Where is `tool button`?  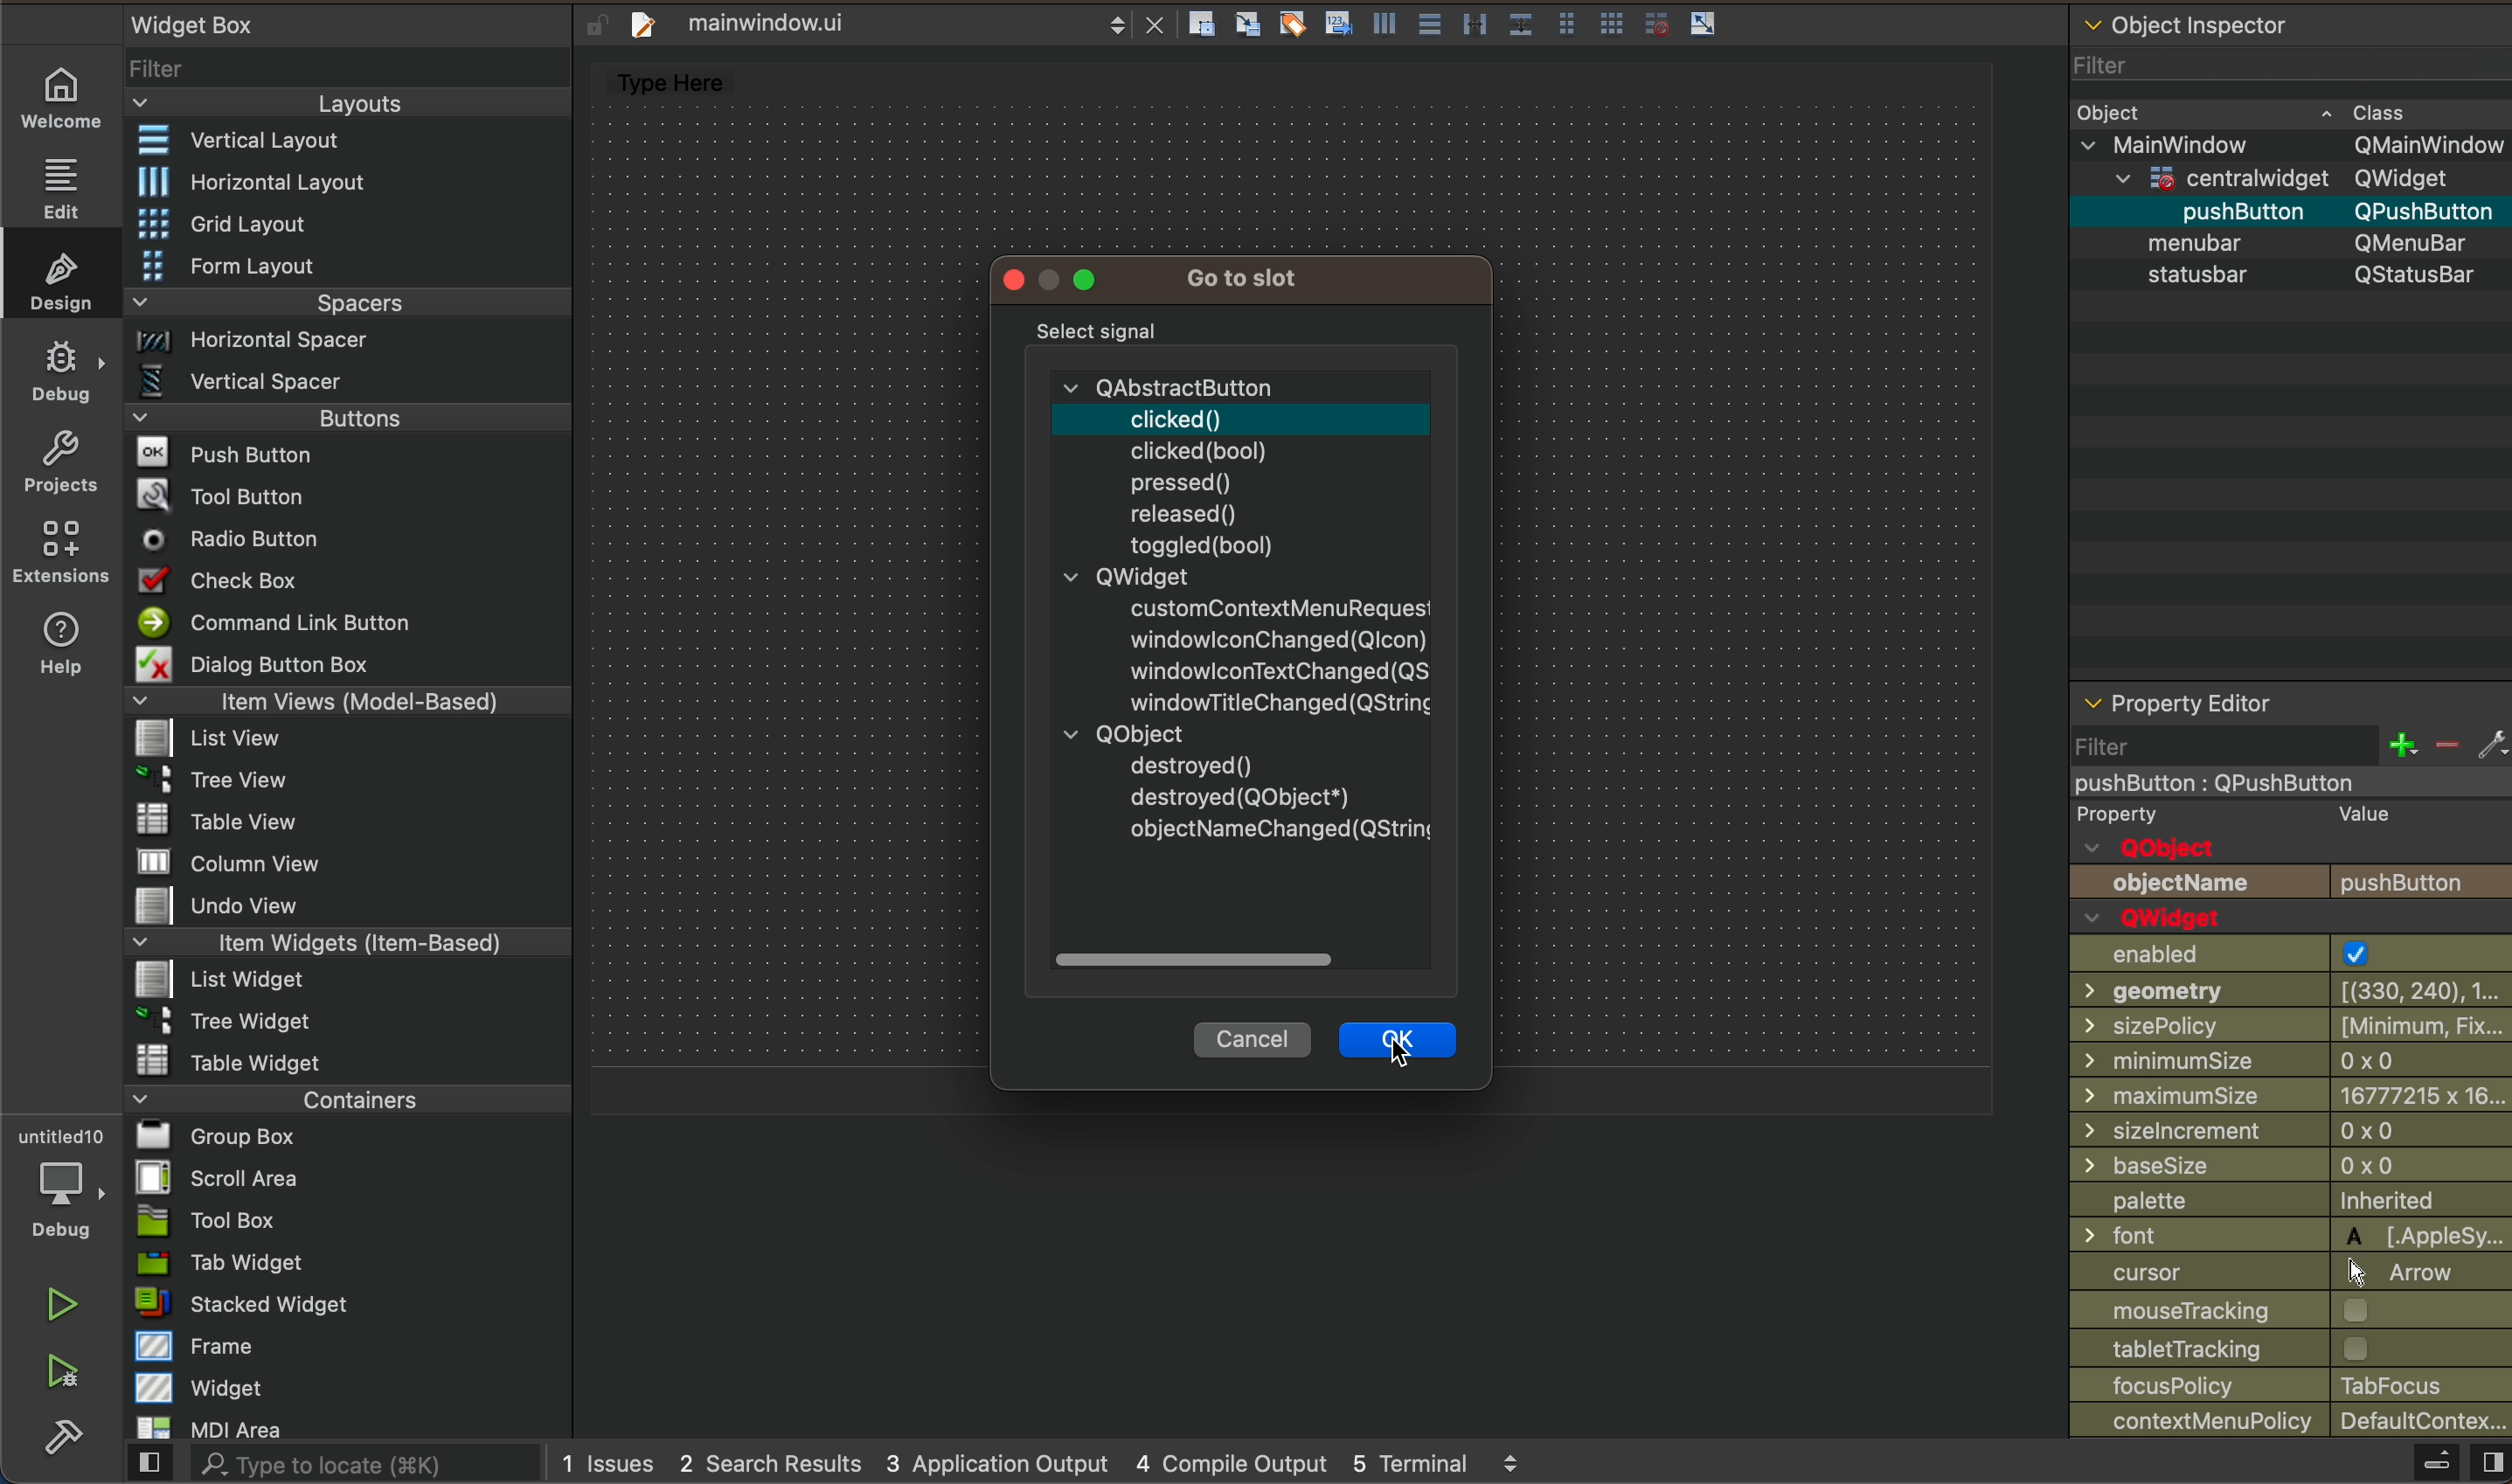 tool button is located at coordinates (349, 499).